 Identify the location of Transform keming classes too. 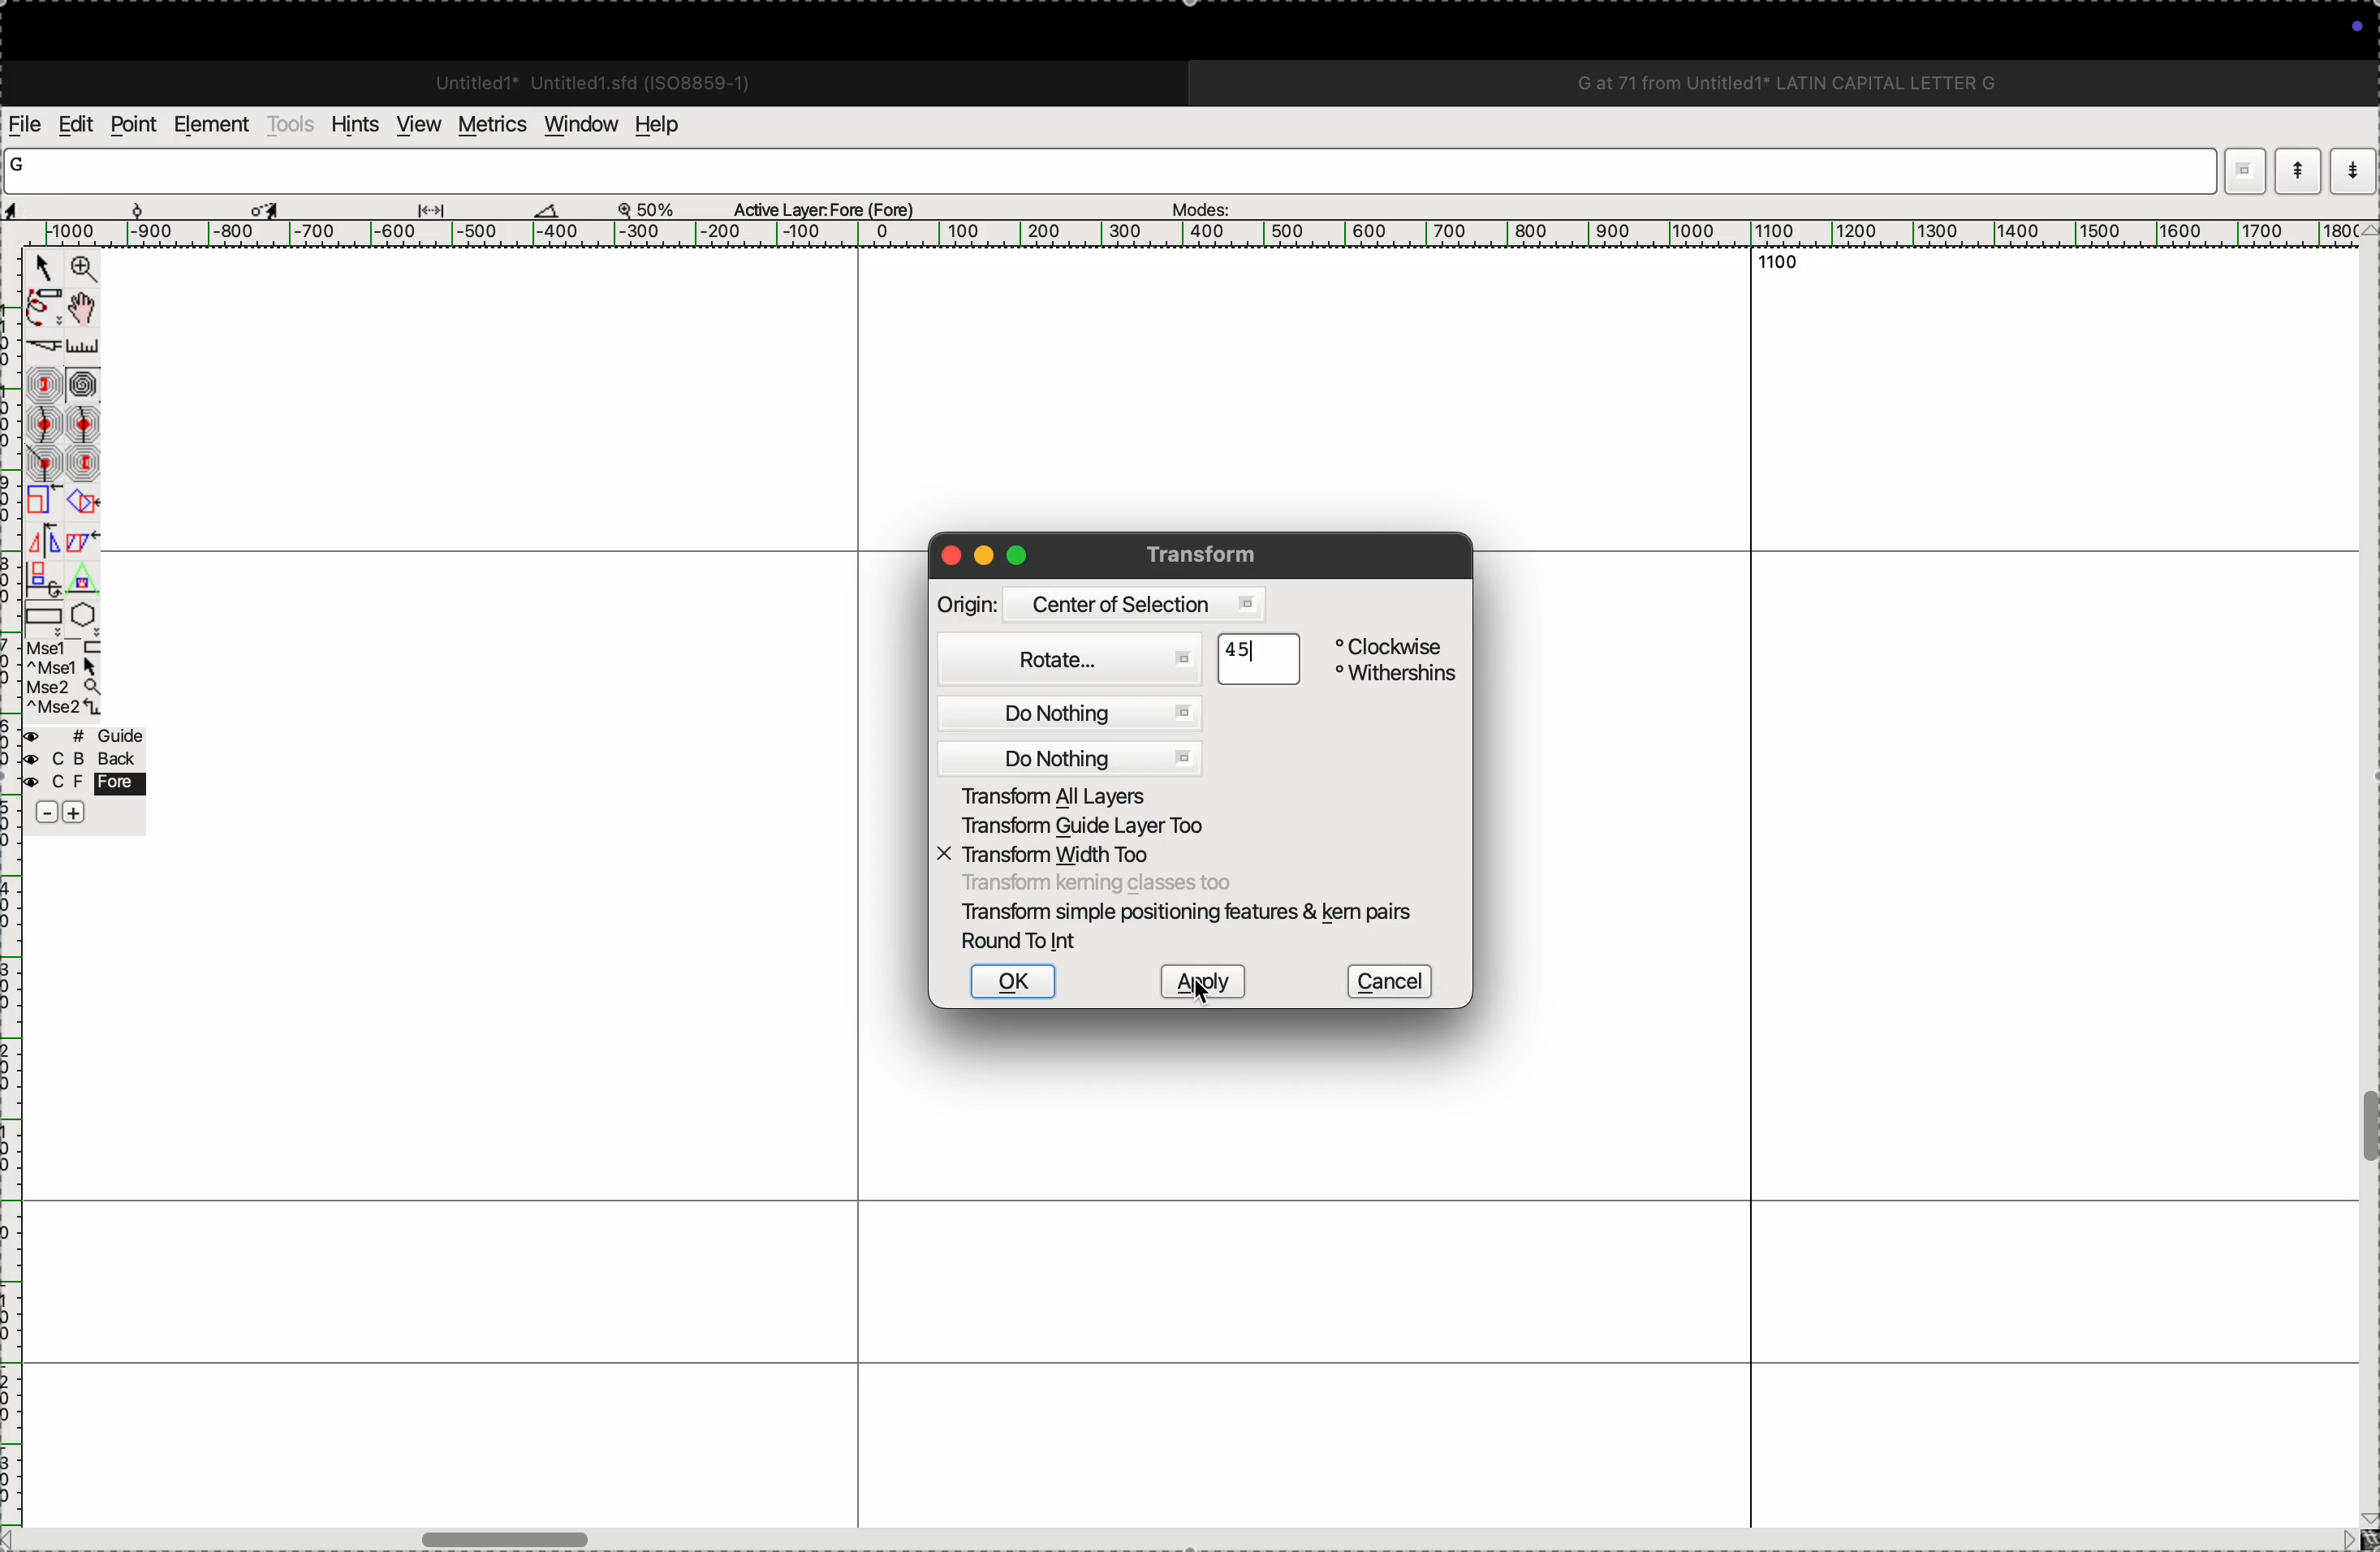
(1132, 881).